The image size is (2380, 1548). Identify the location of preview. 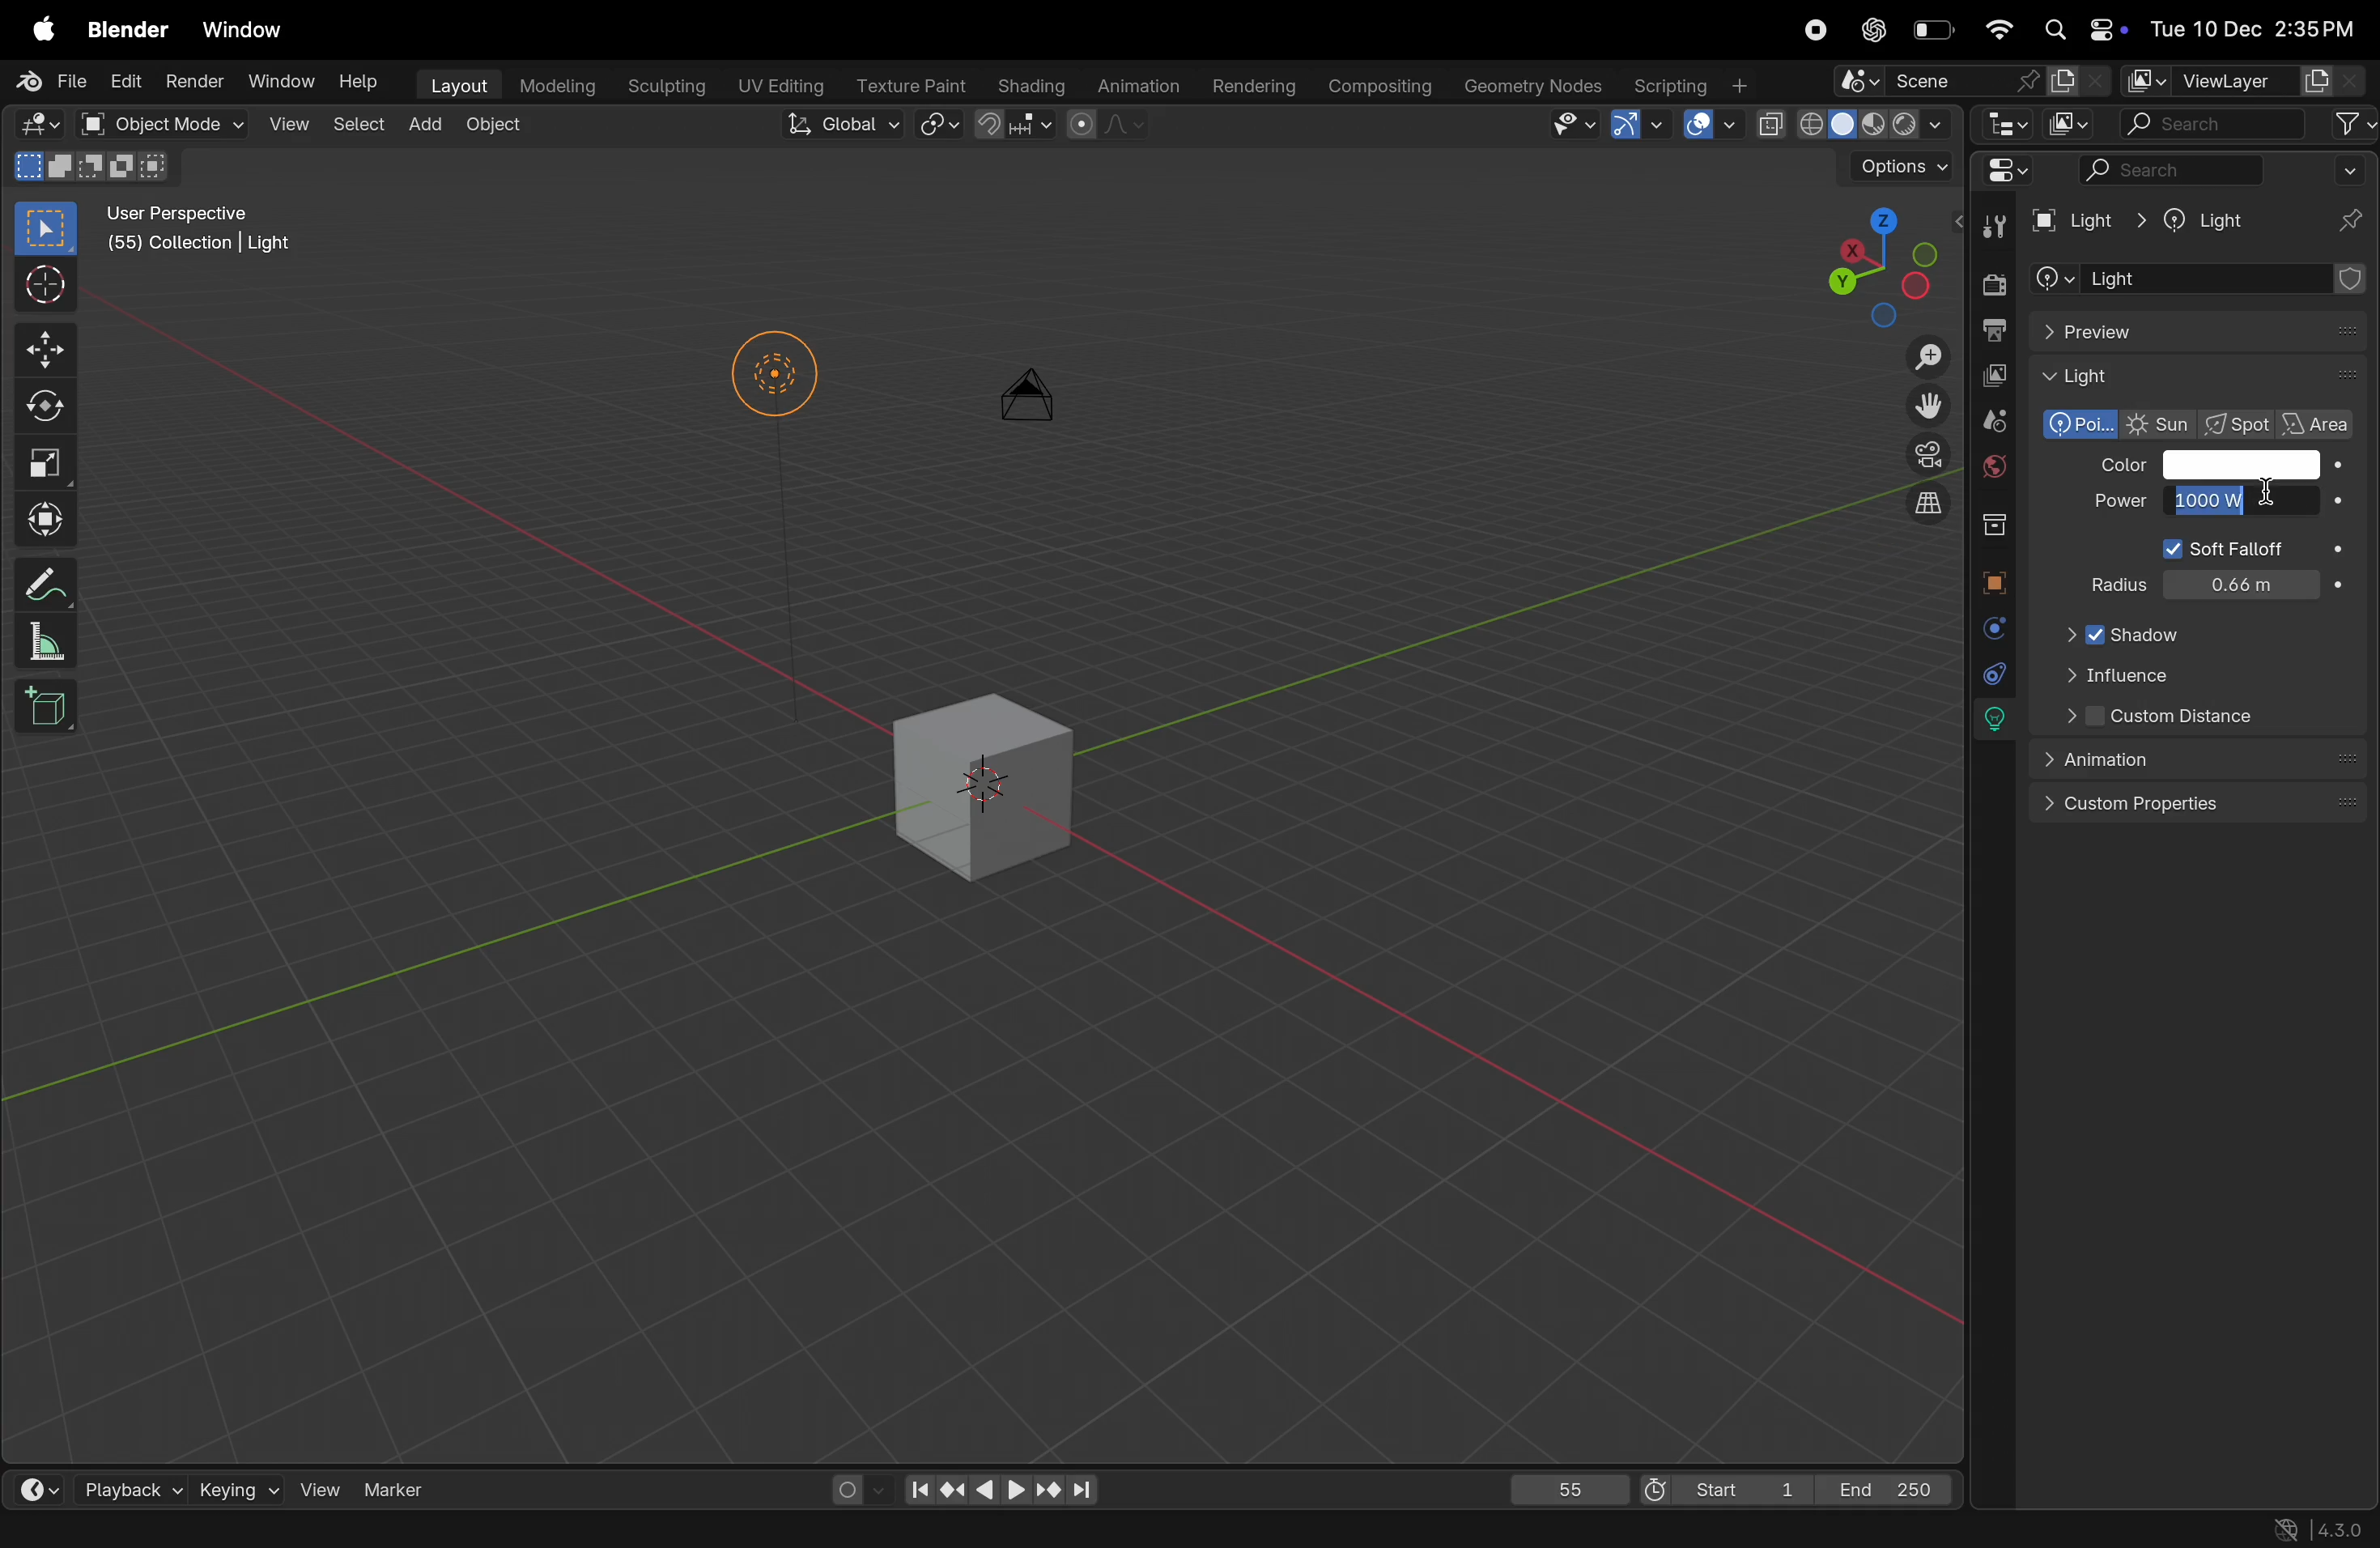
(2199, 330).